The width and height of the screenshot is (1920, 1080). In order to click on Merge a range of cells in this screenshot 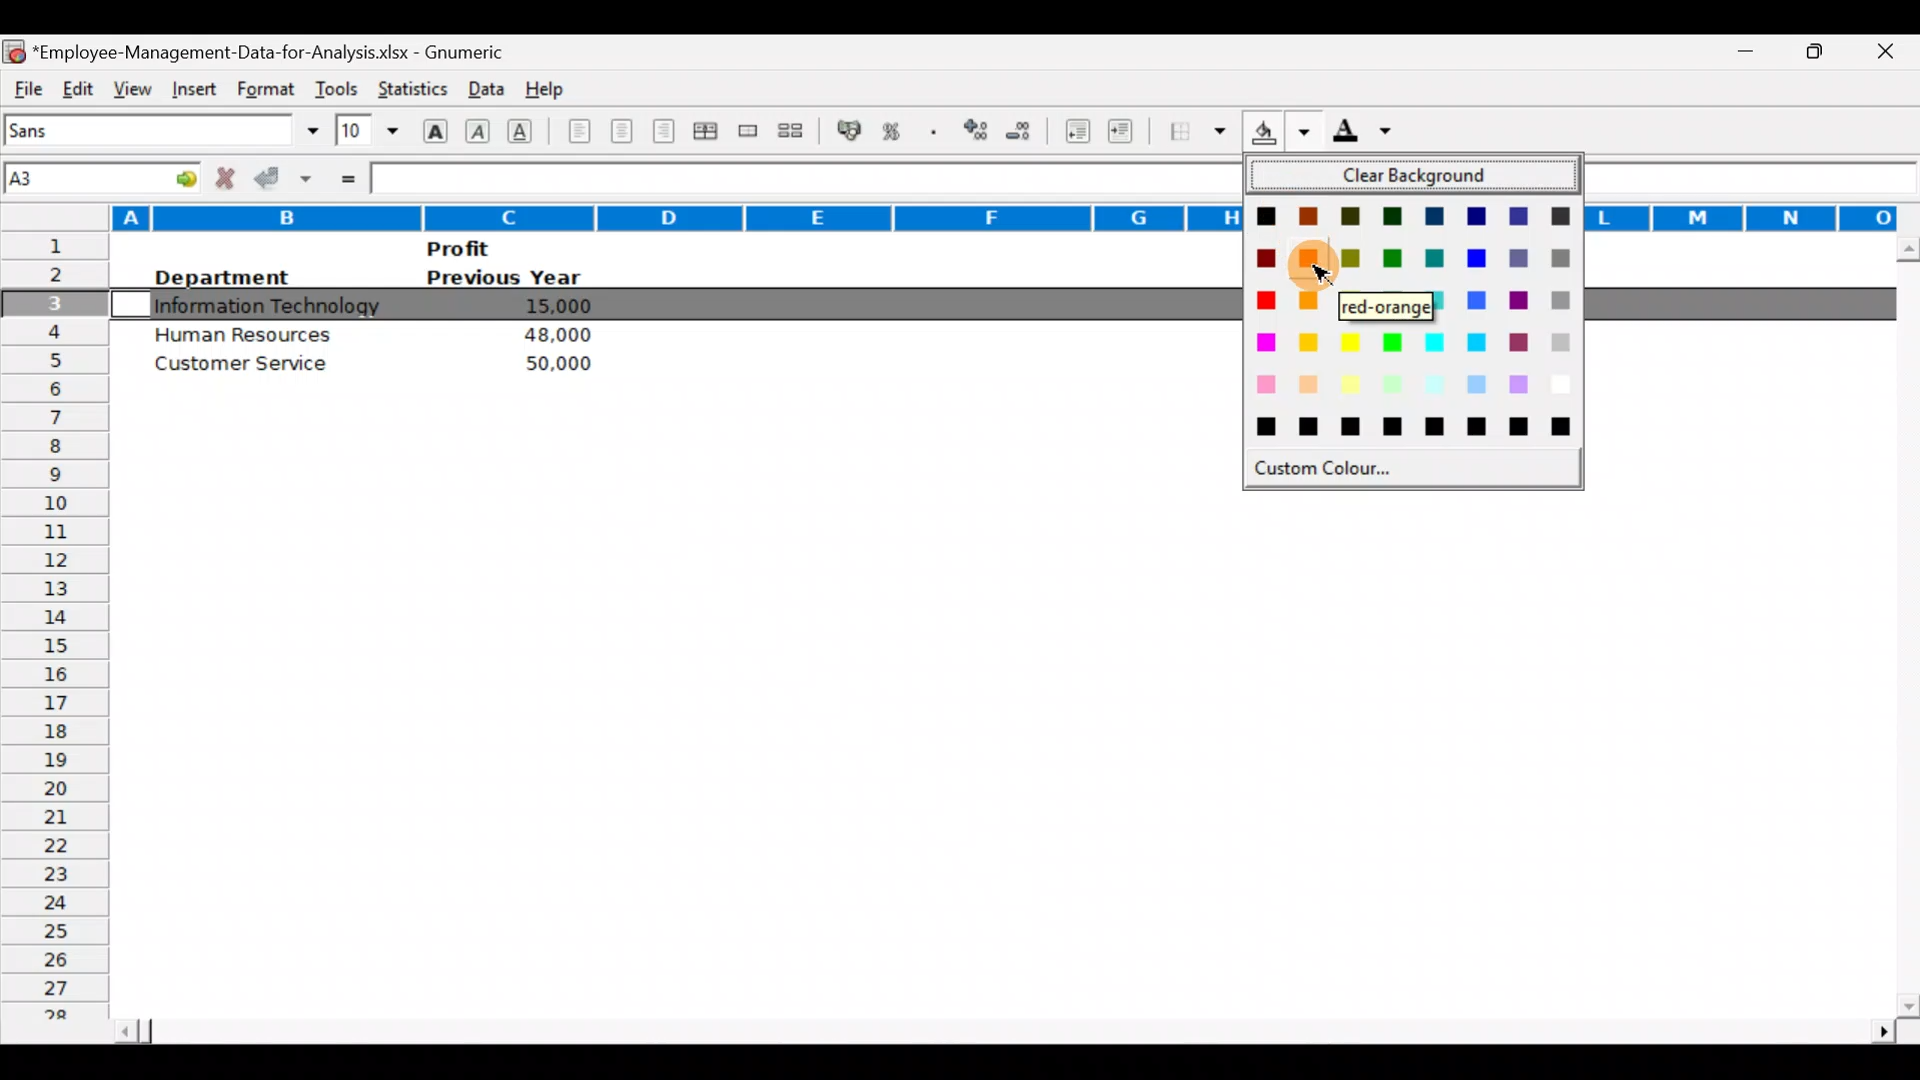, I will do `click(746, 133)`.